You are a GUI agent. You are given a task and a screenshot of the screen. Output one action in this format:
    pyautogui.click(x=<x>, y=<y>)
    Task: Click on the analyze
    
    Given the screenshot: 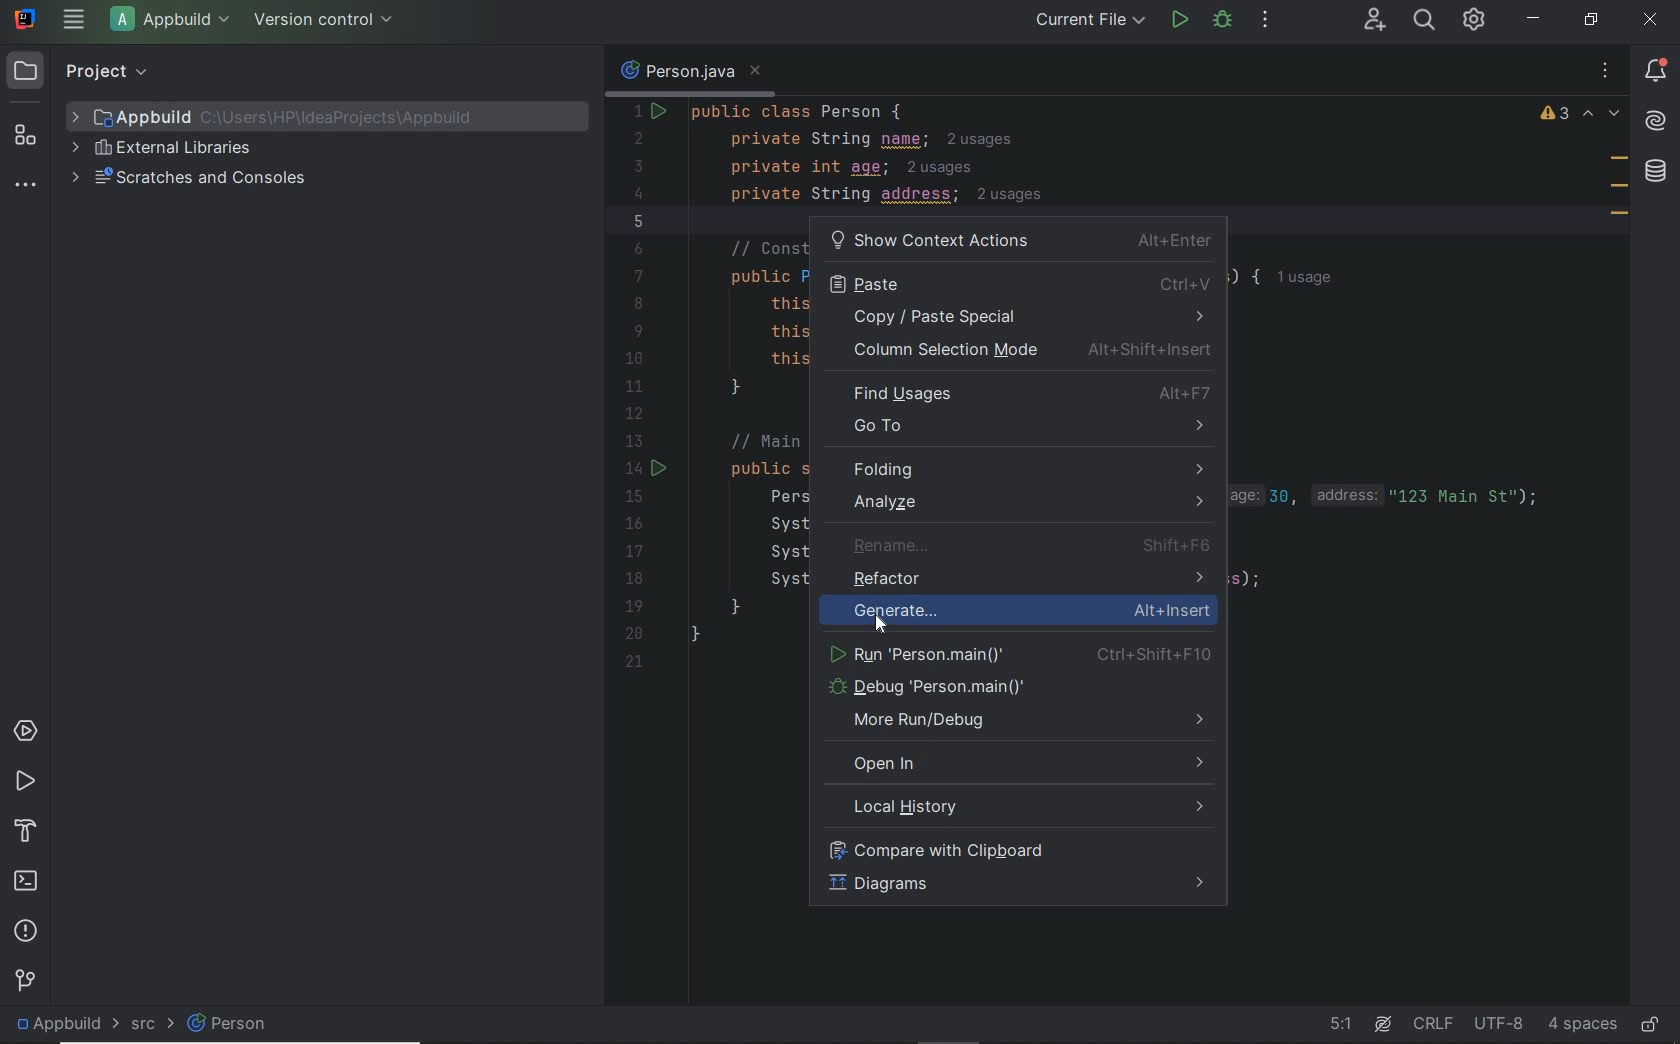 What is the action you would take?
    pyautogui.click(x=1016, y=502)
    